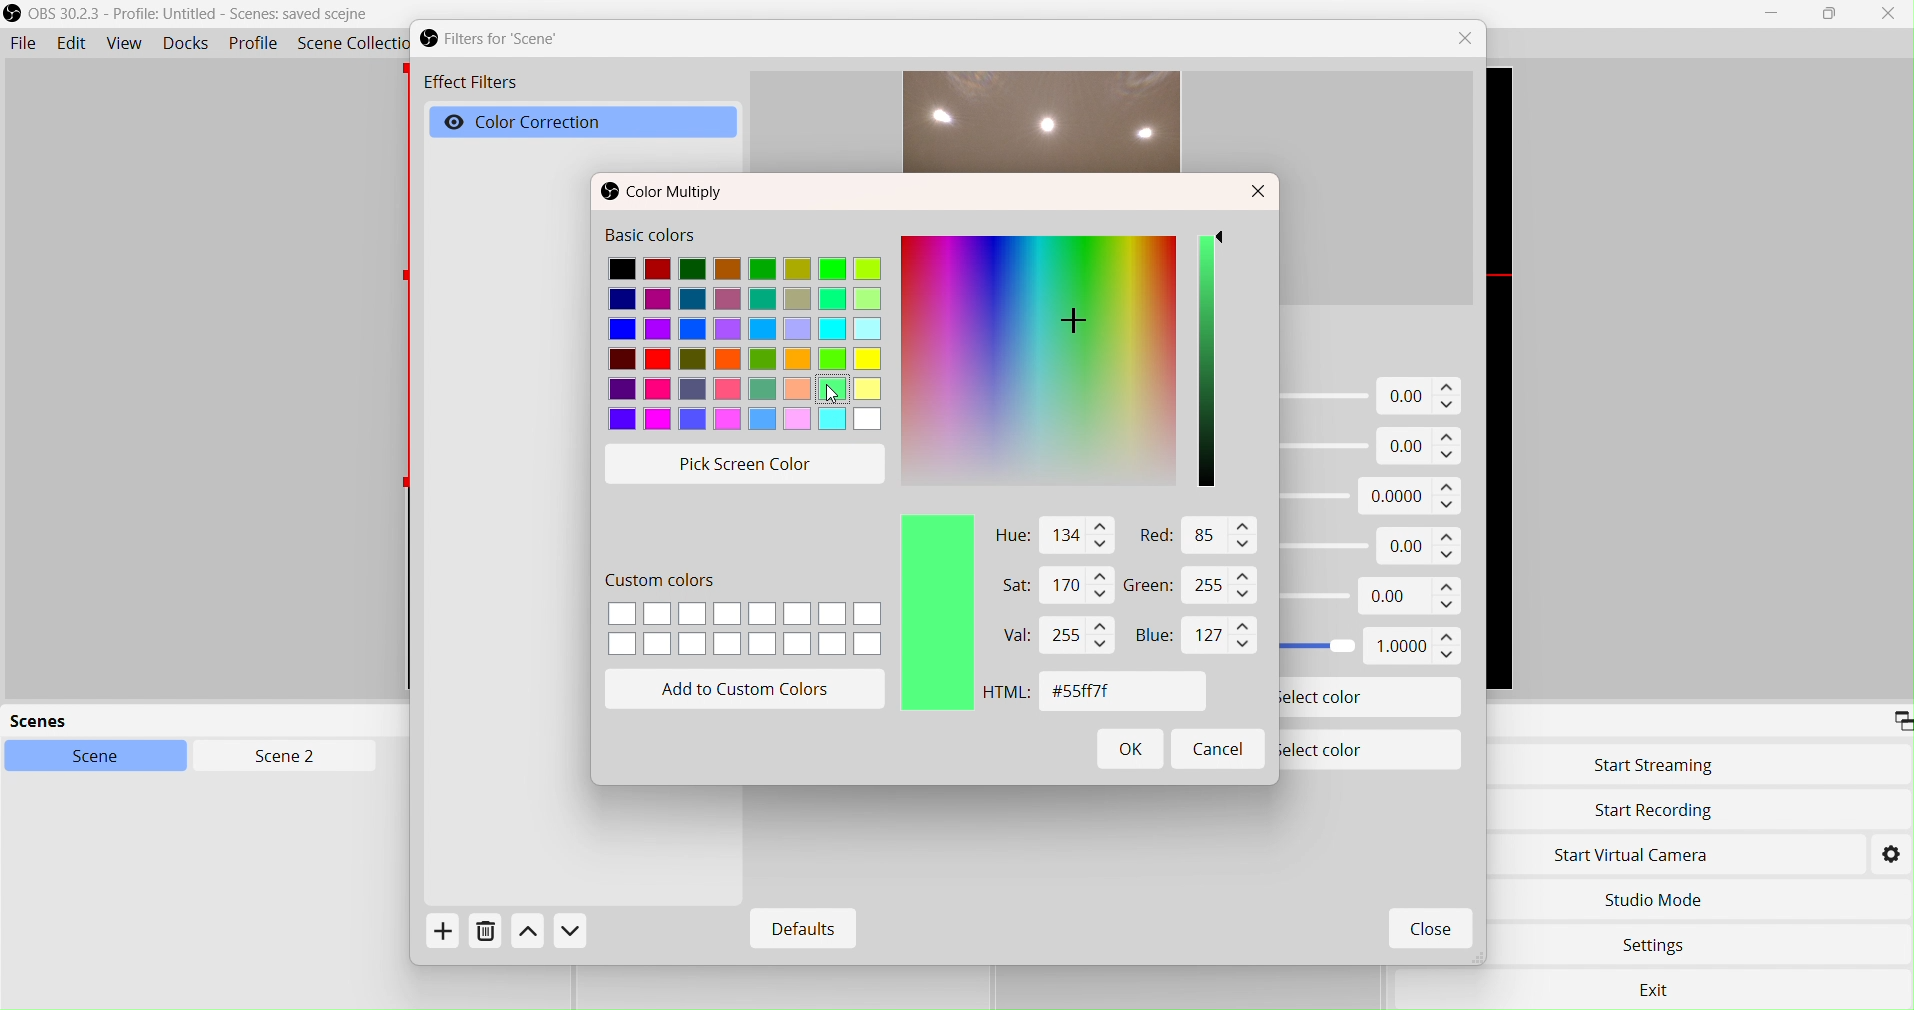 The width and height of the screenshot is (1914, 1010). I want to click on Add, so click(449, 937).